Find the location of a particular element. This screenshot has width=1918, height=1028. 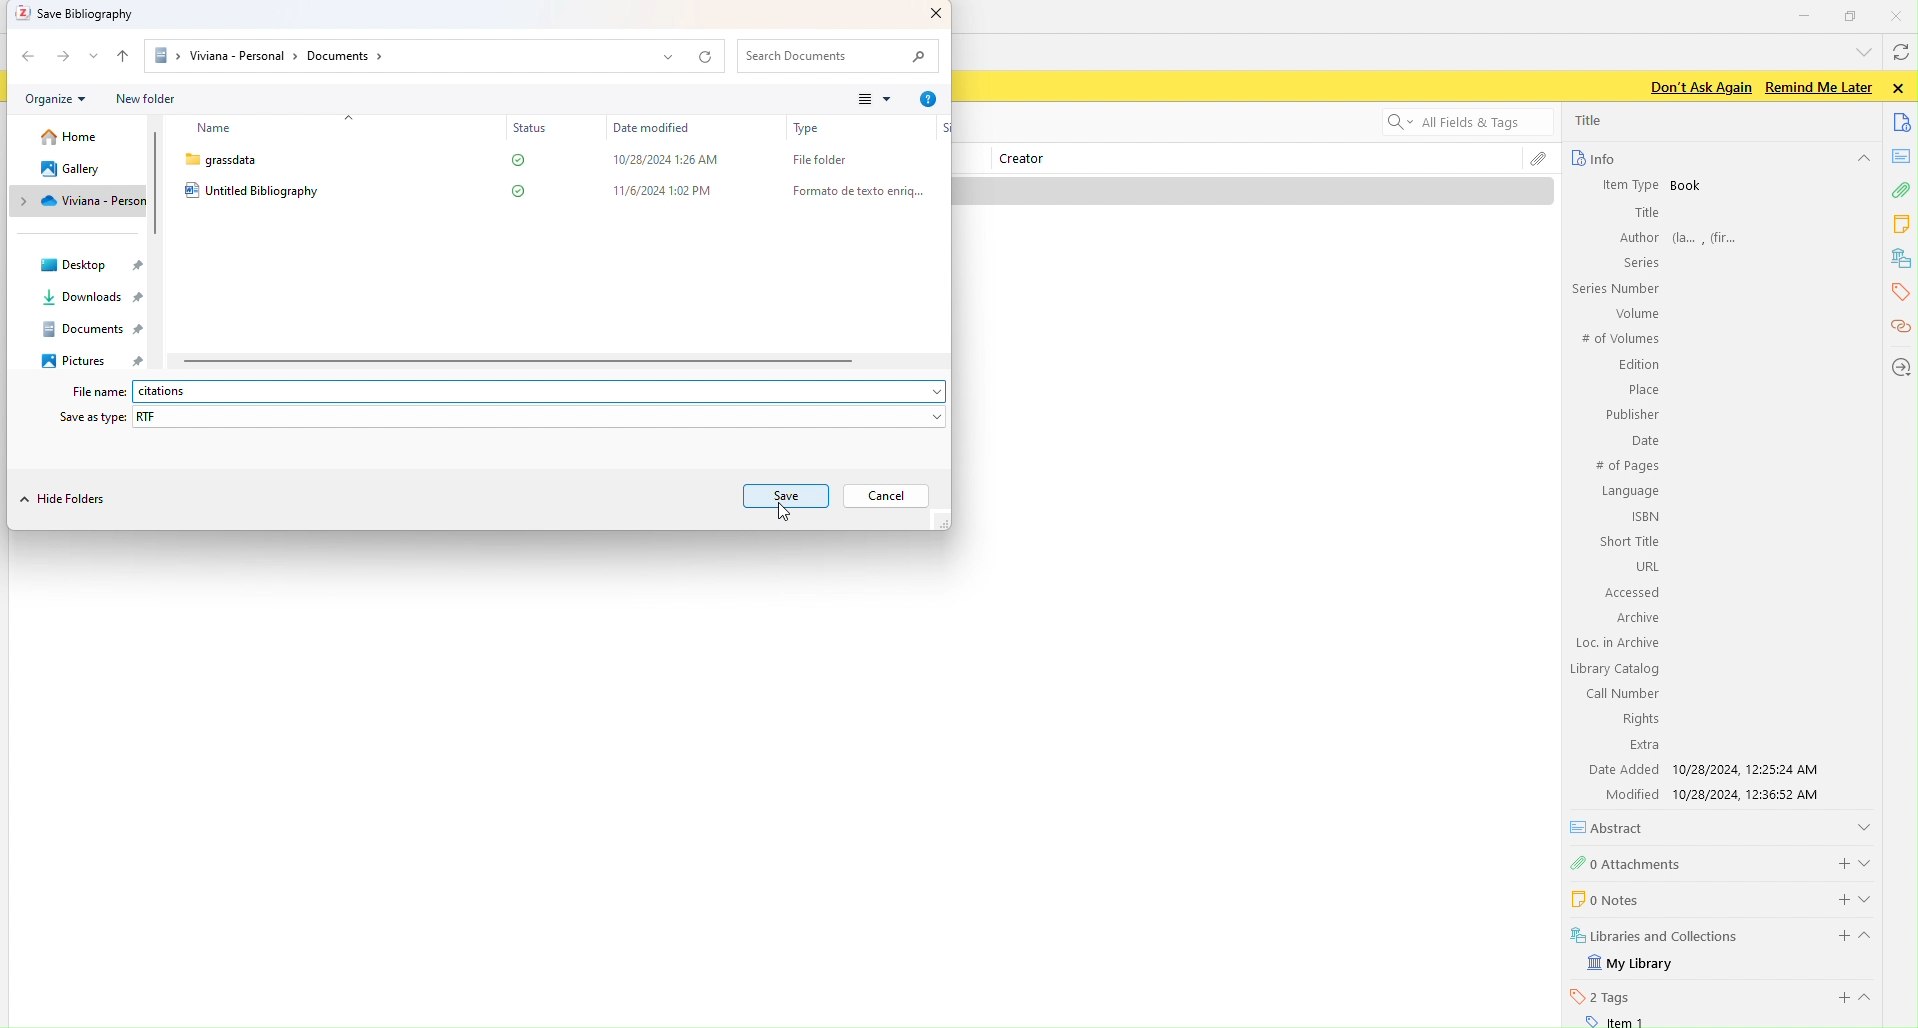

Item Type is located at coordinates (1621, 184).